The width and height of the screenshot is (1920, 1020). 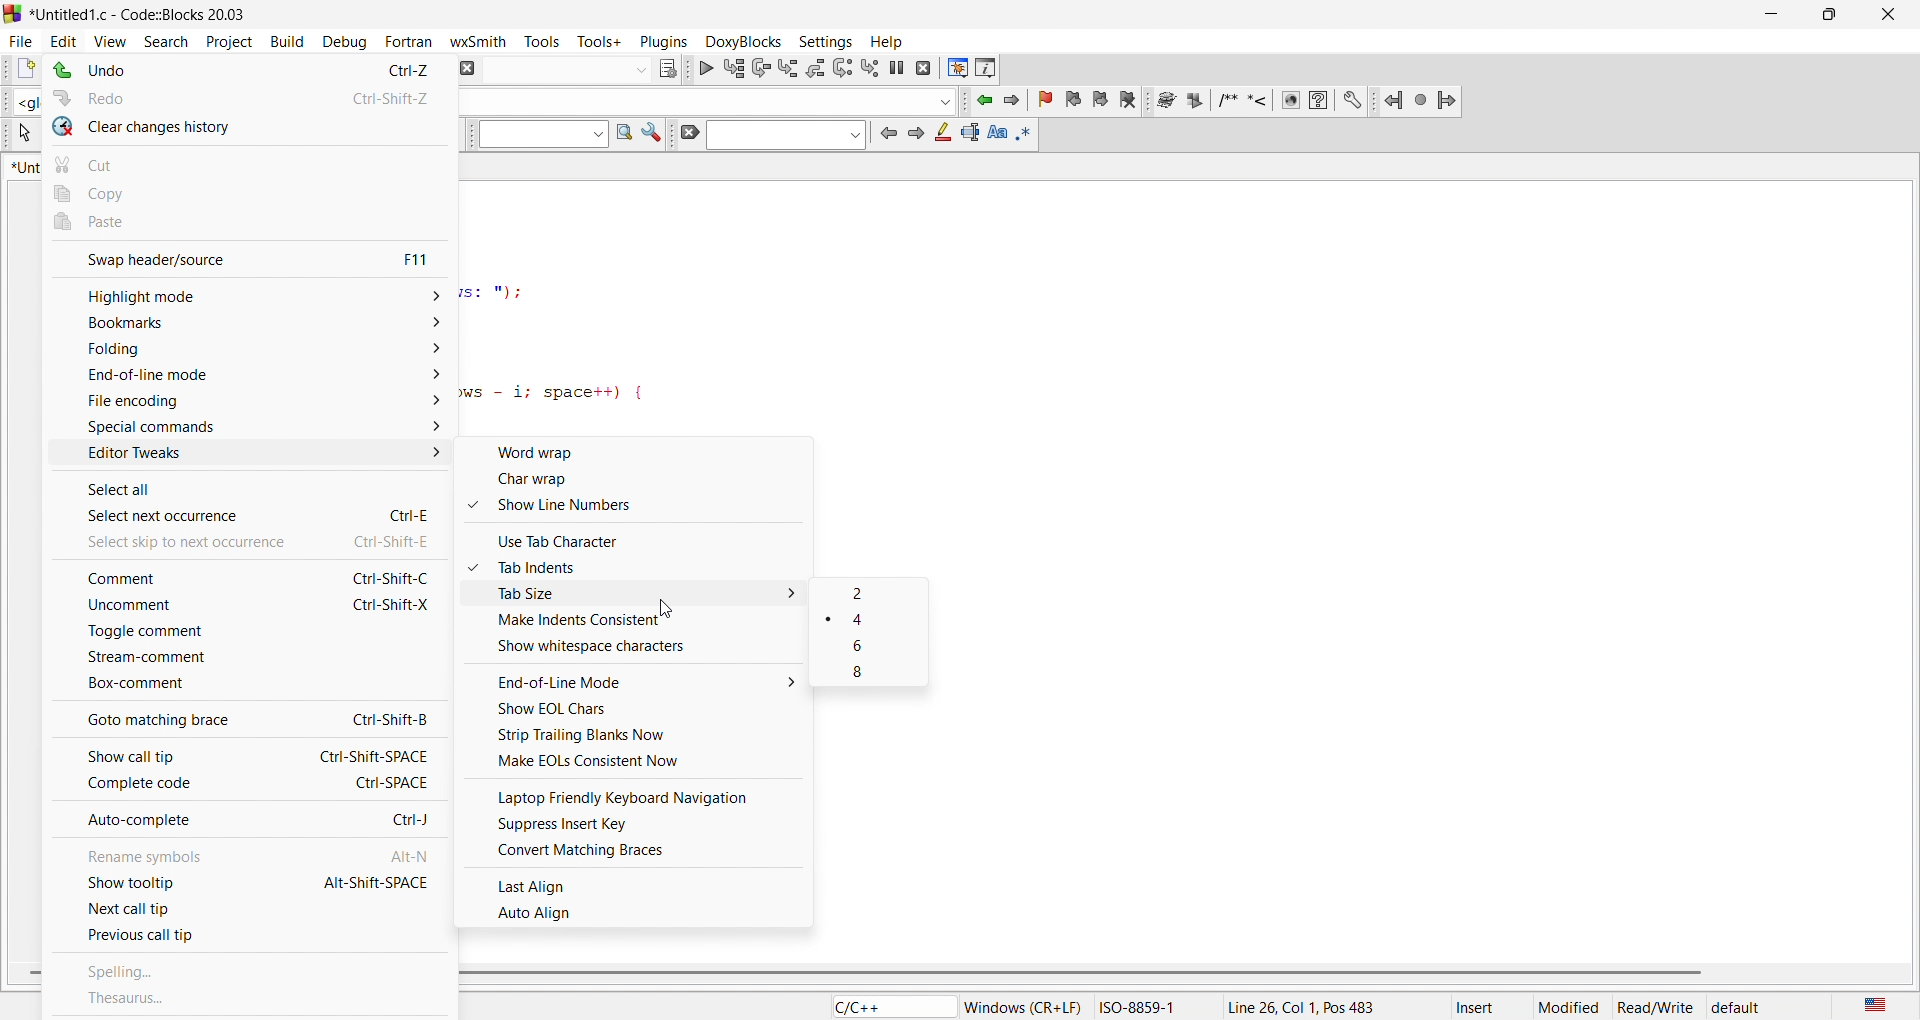 I want to click on rename symbols , so click(x=184, y=852).